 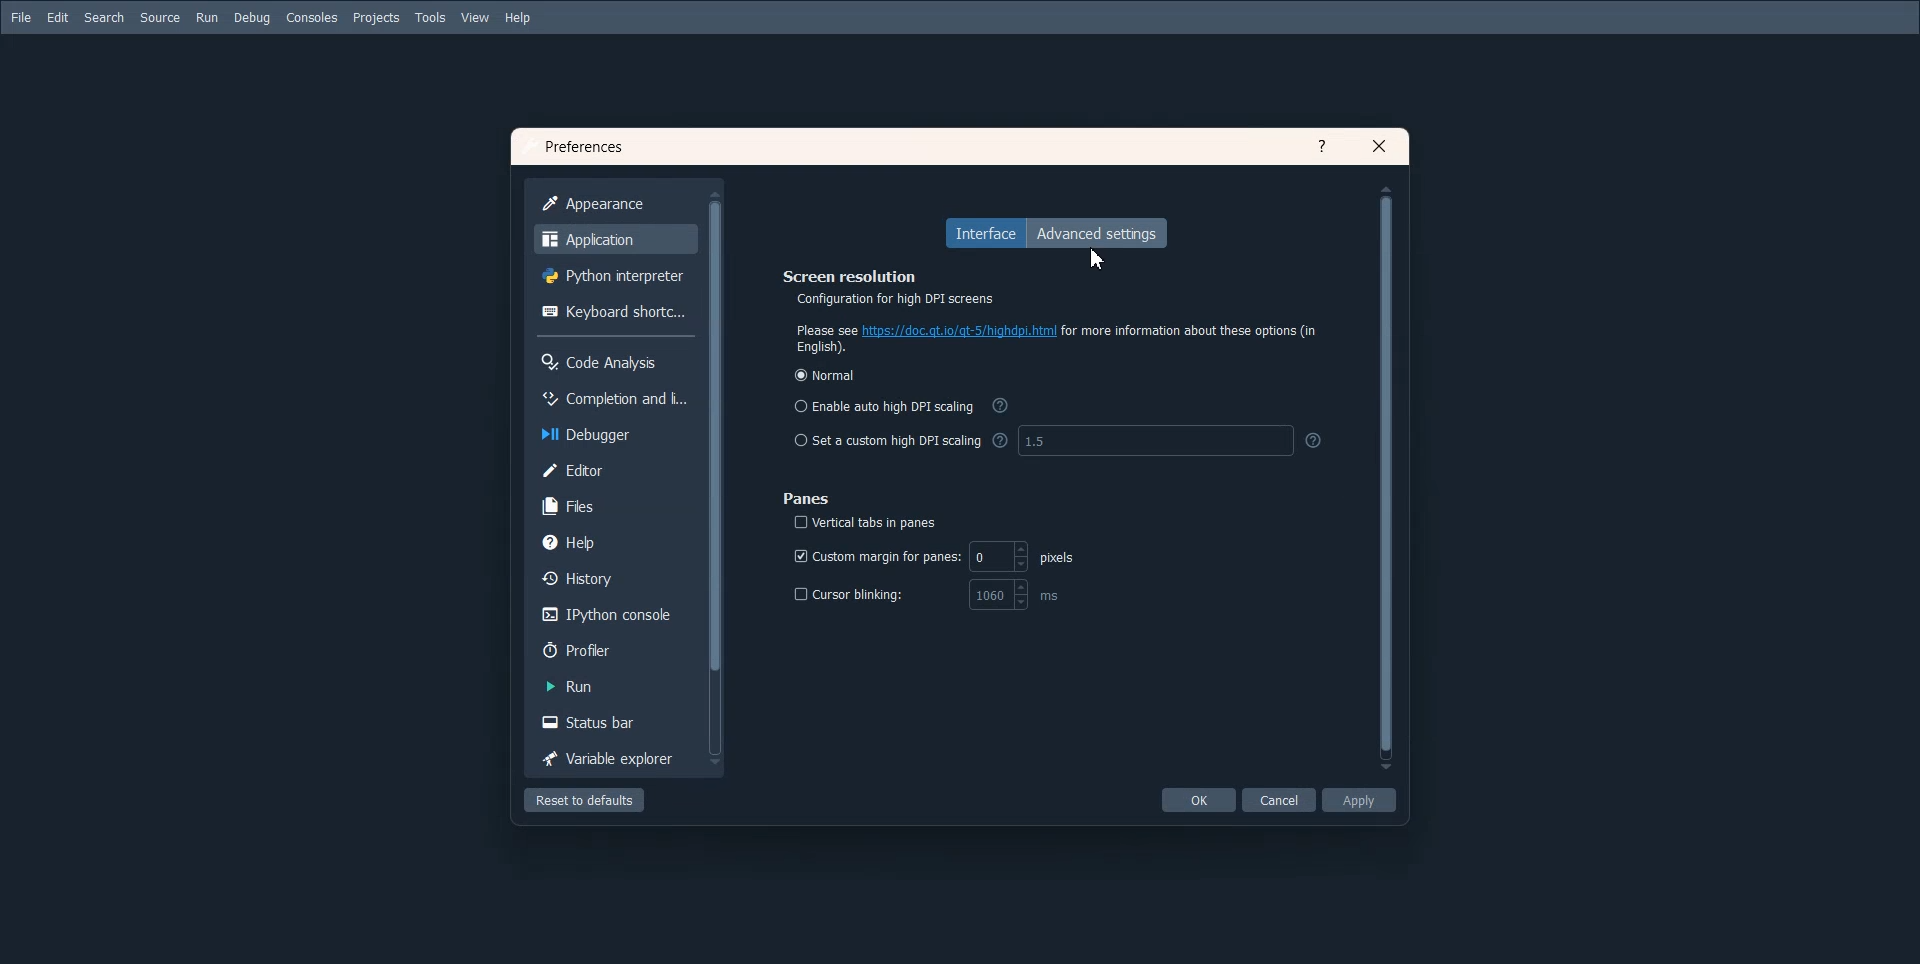 What do you see at coordinates (1032, 285) in the screenshot?
I see `Screen Resolution` at bounding box center [1032, 285].